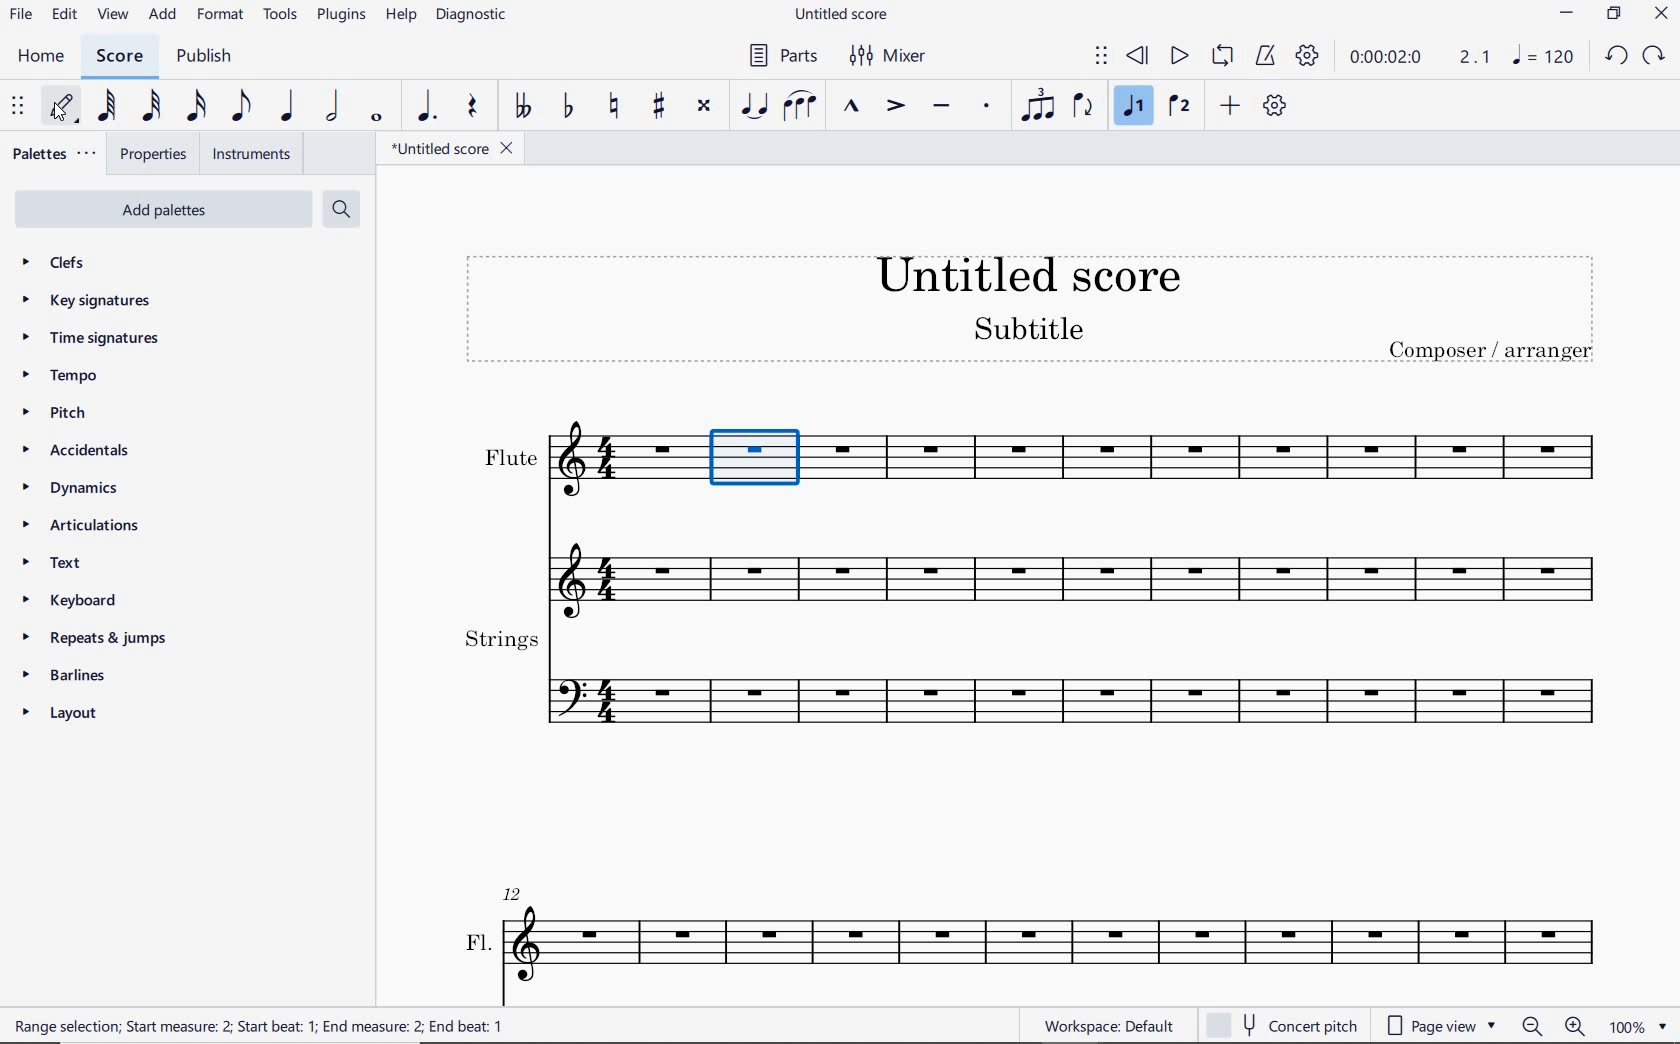 The width and height of the screenshot is (1680, 1044). What do you see at coordinates (196, 106) in the screenshot?
I see `16TH NOTE` at bounding box center [196, 106].